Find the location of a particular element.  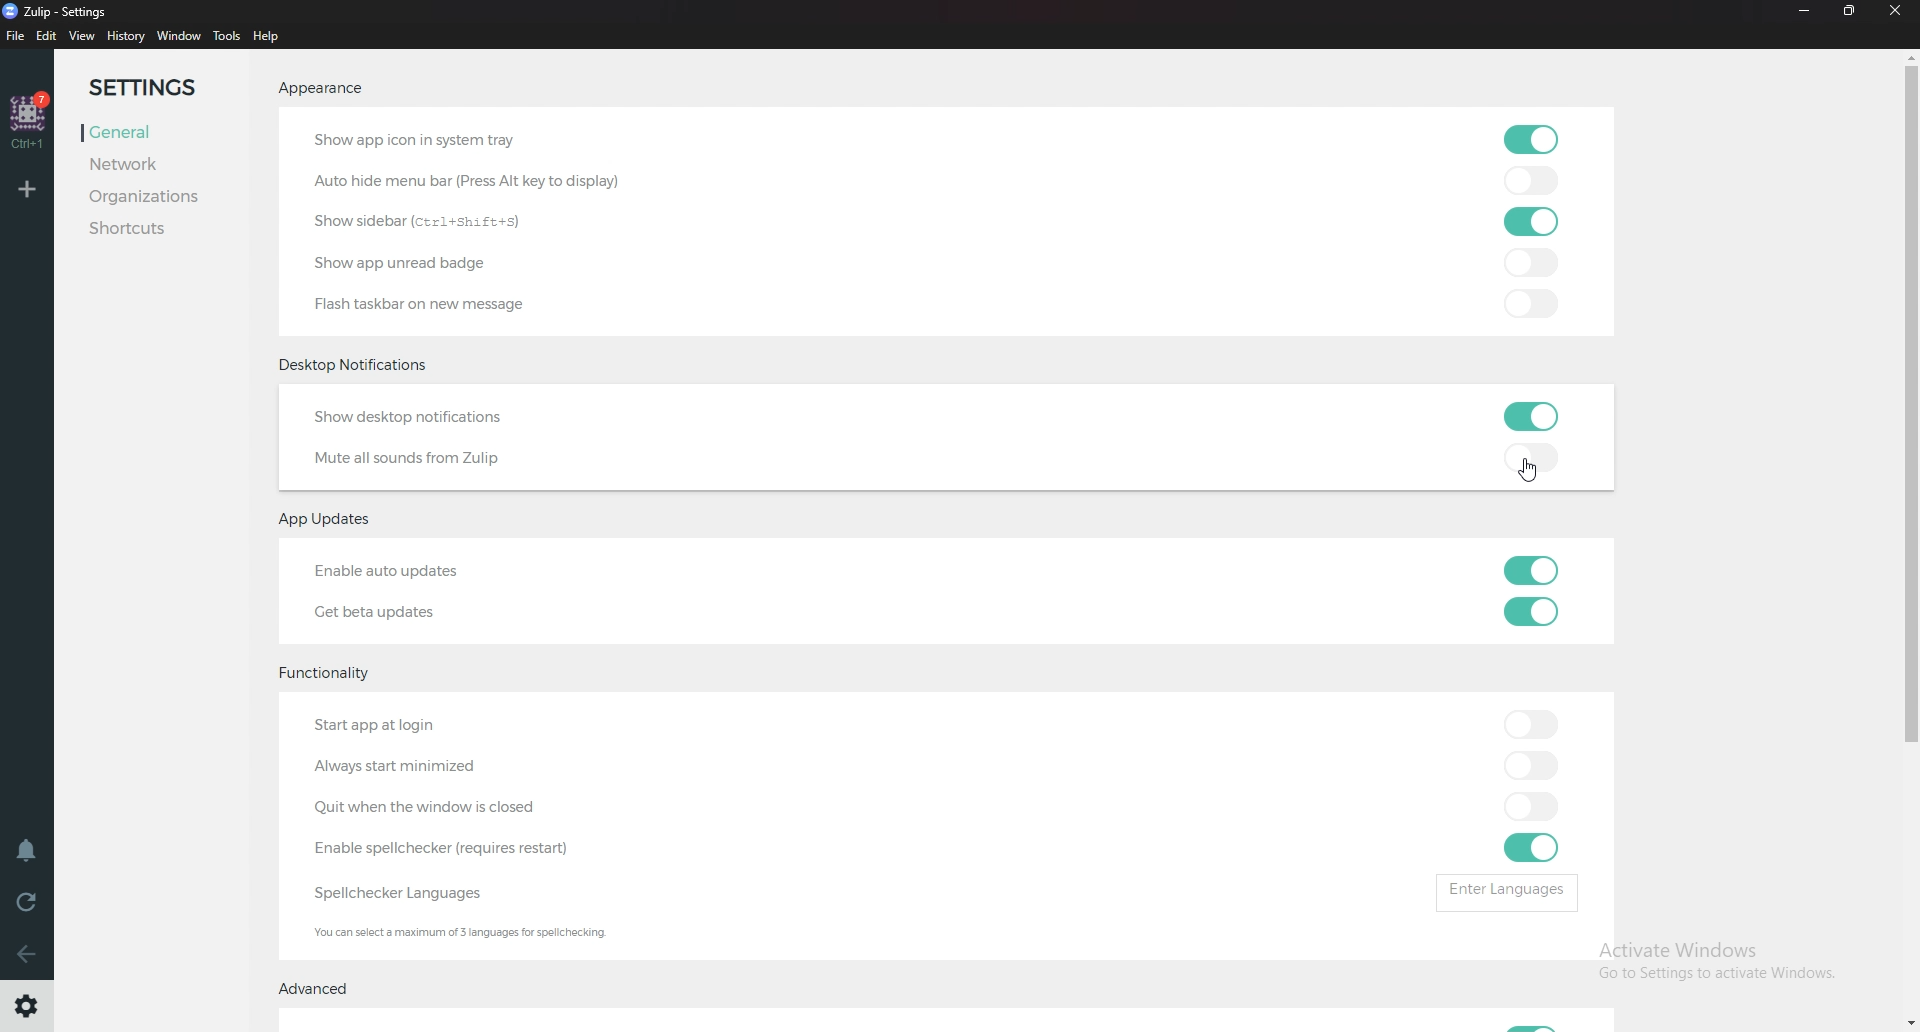

toggle is located at coordinates (1530, 611).